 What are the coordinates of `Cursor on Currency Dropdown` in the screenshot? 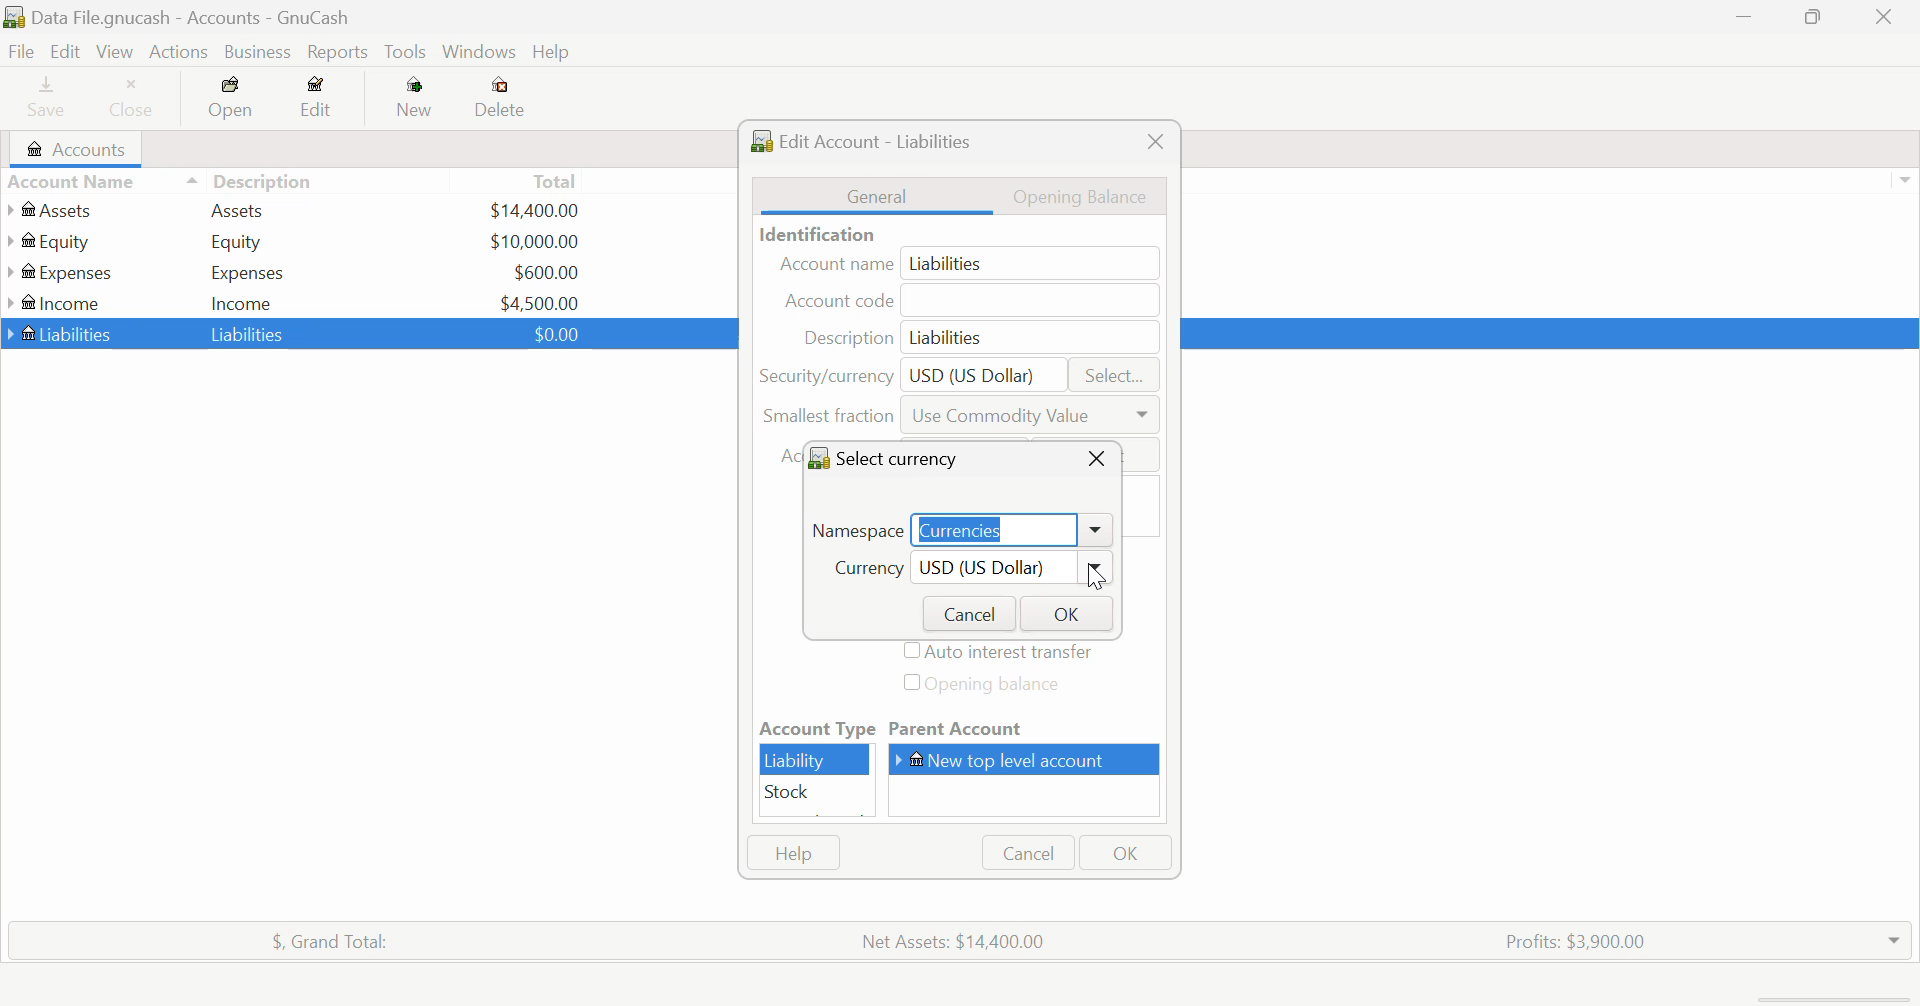 It's located at (1096, 571).